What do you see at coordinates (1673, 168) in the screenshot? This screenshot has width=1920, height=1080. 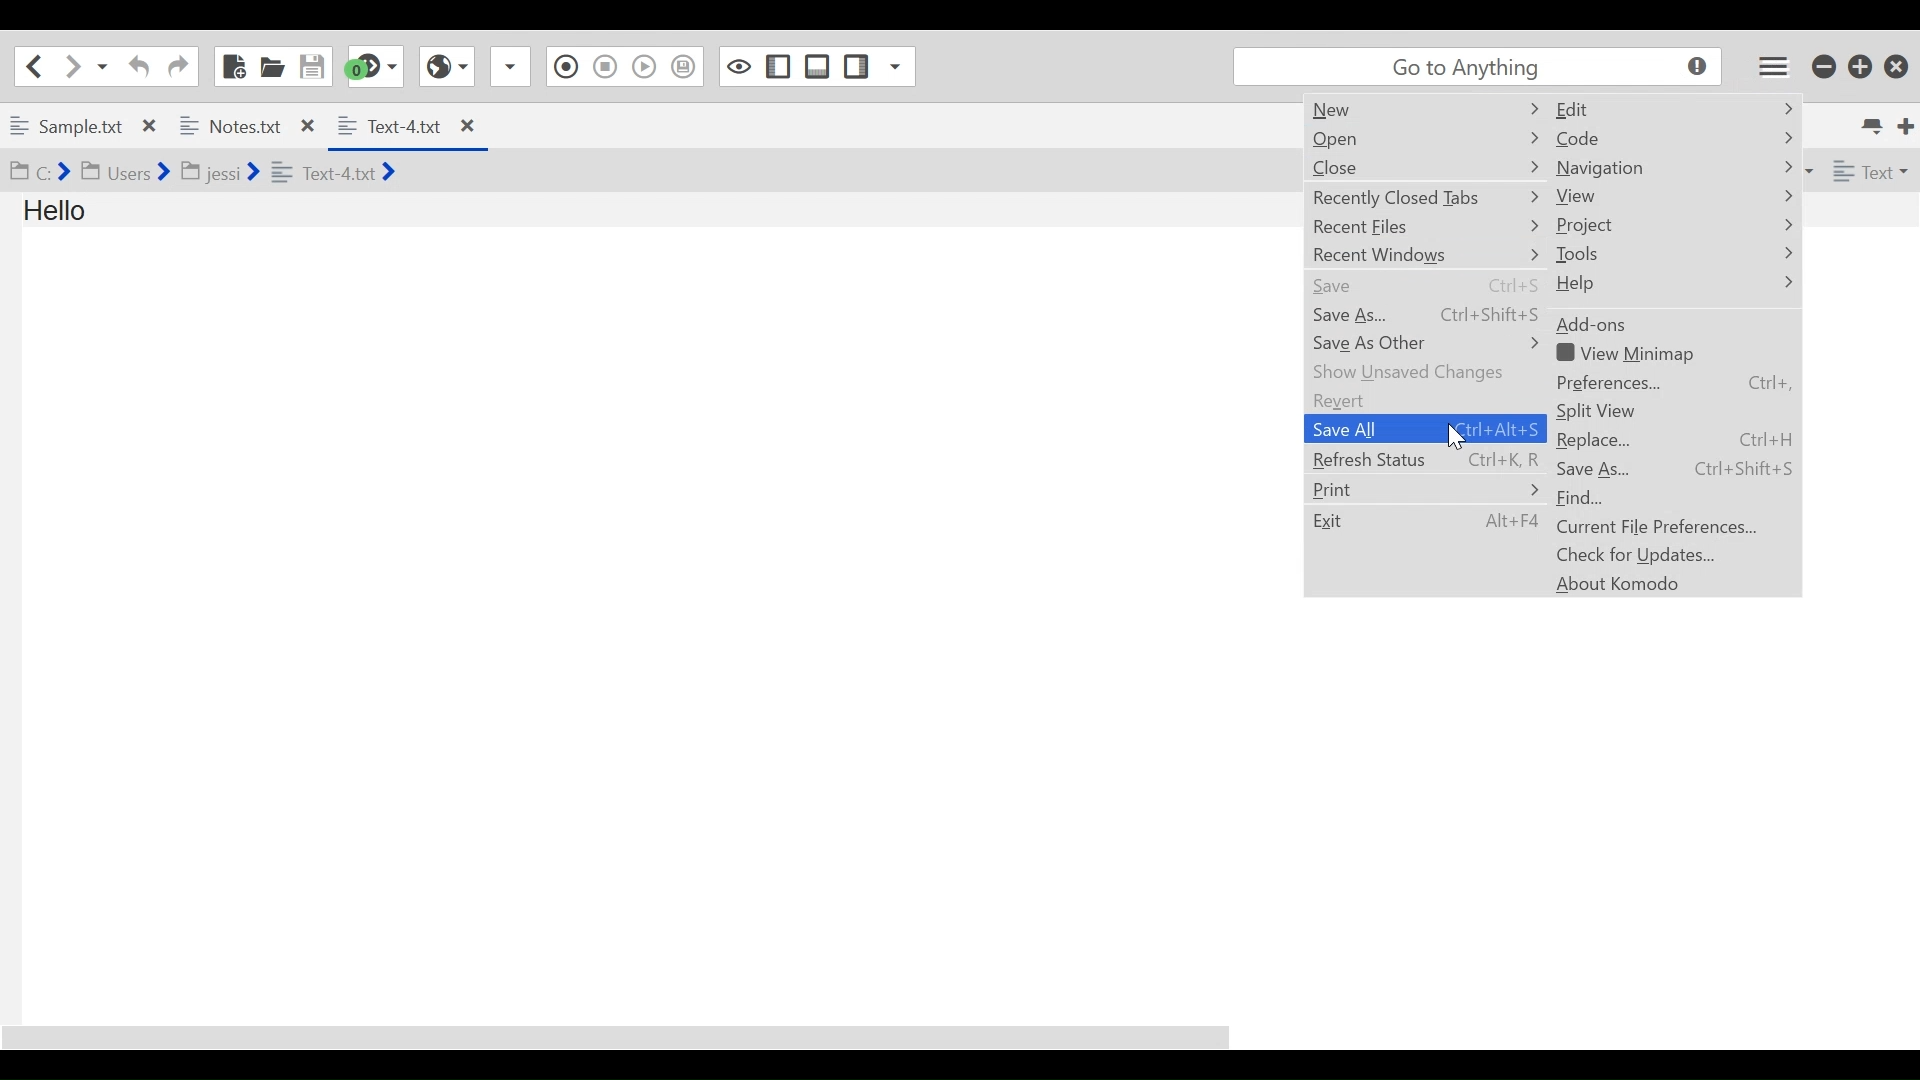 I see `Navigation` at bounding box center [1673, 168].